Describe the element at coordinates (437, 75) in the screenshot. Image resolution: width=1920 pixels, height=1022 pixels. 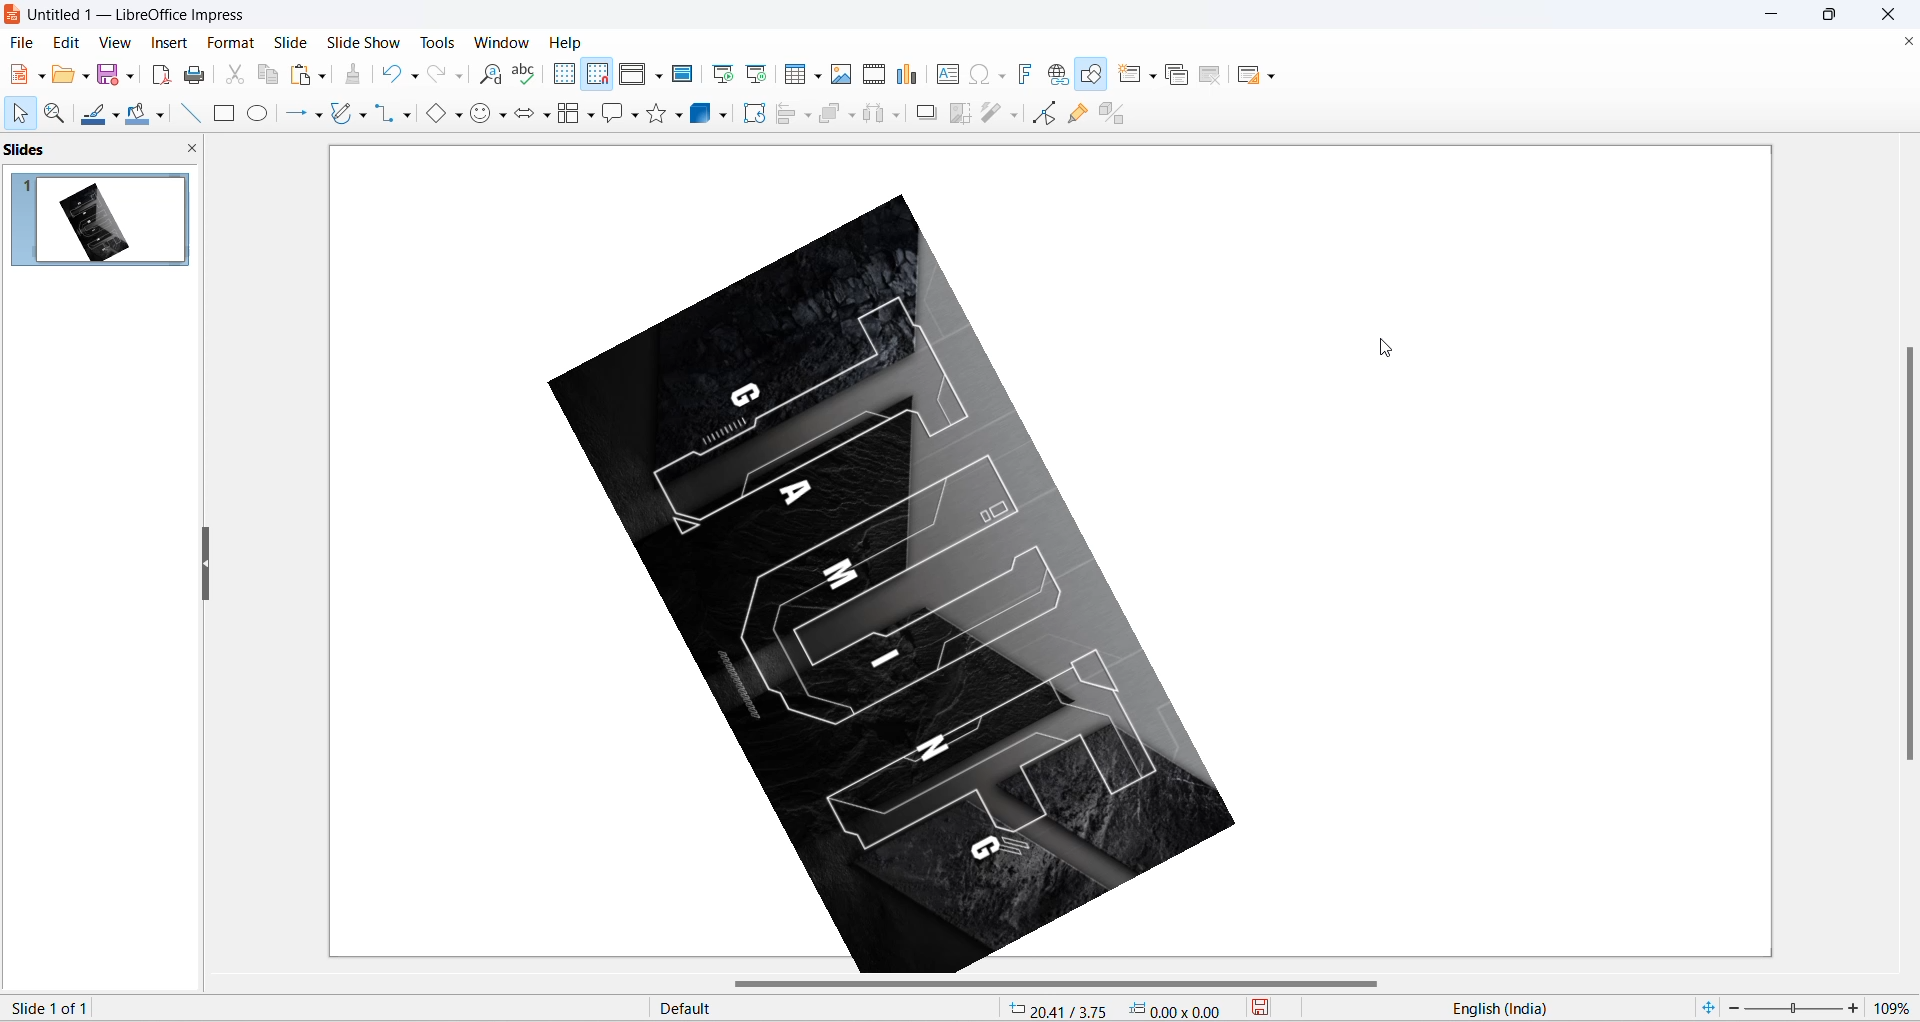
I see `redo` at that location.